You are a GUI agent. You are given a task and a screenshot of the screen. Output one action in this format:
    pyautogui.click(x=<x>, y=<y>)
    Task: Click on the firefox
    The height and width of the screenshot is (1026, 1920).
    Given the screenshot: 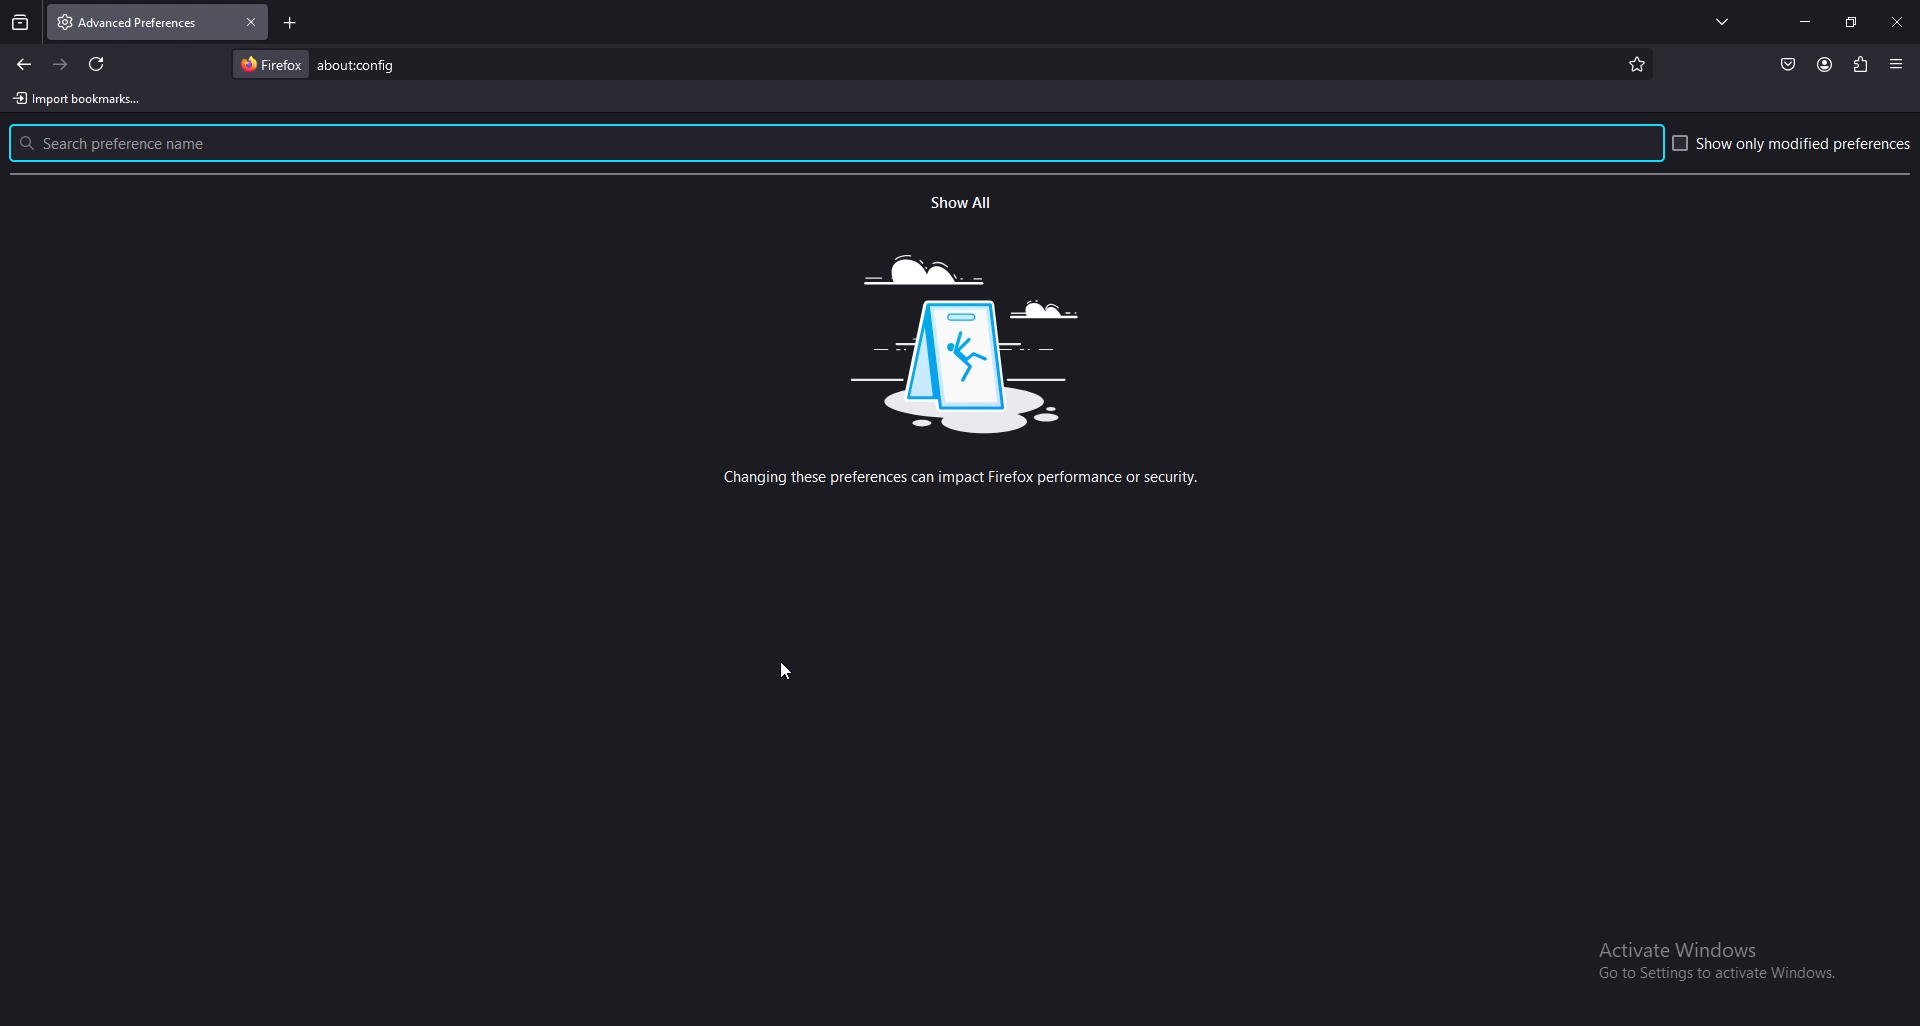 What is the action you would take?
    pyautogui.click(x=271, y=63)
    